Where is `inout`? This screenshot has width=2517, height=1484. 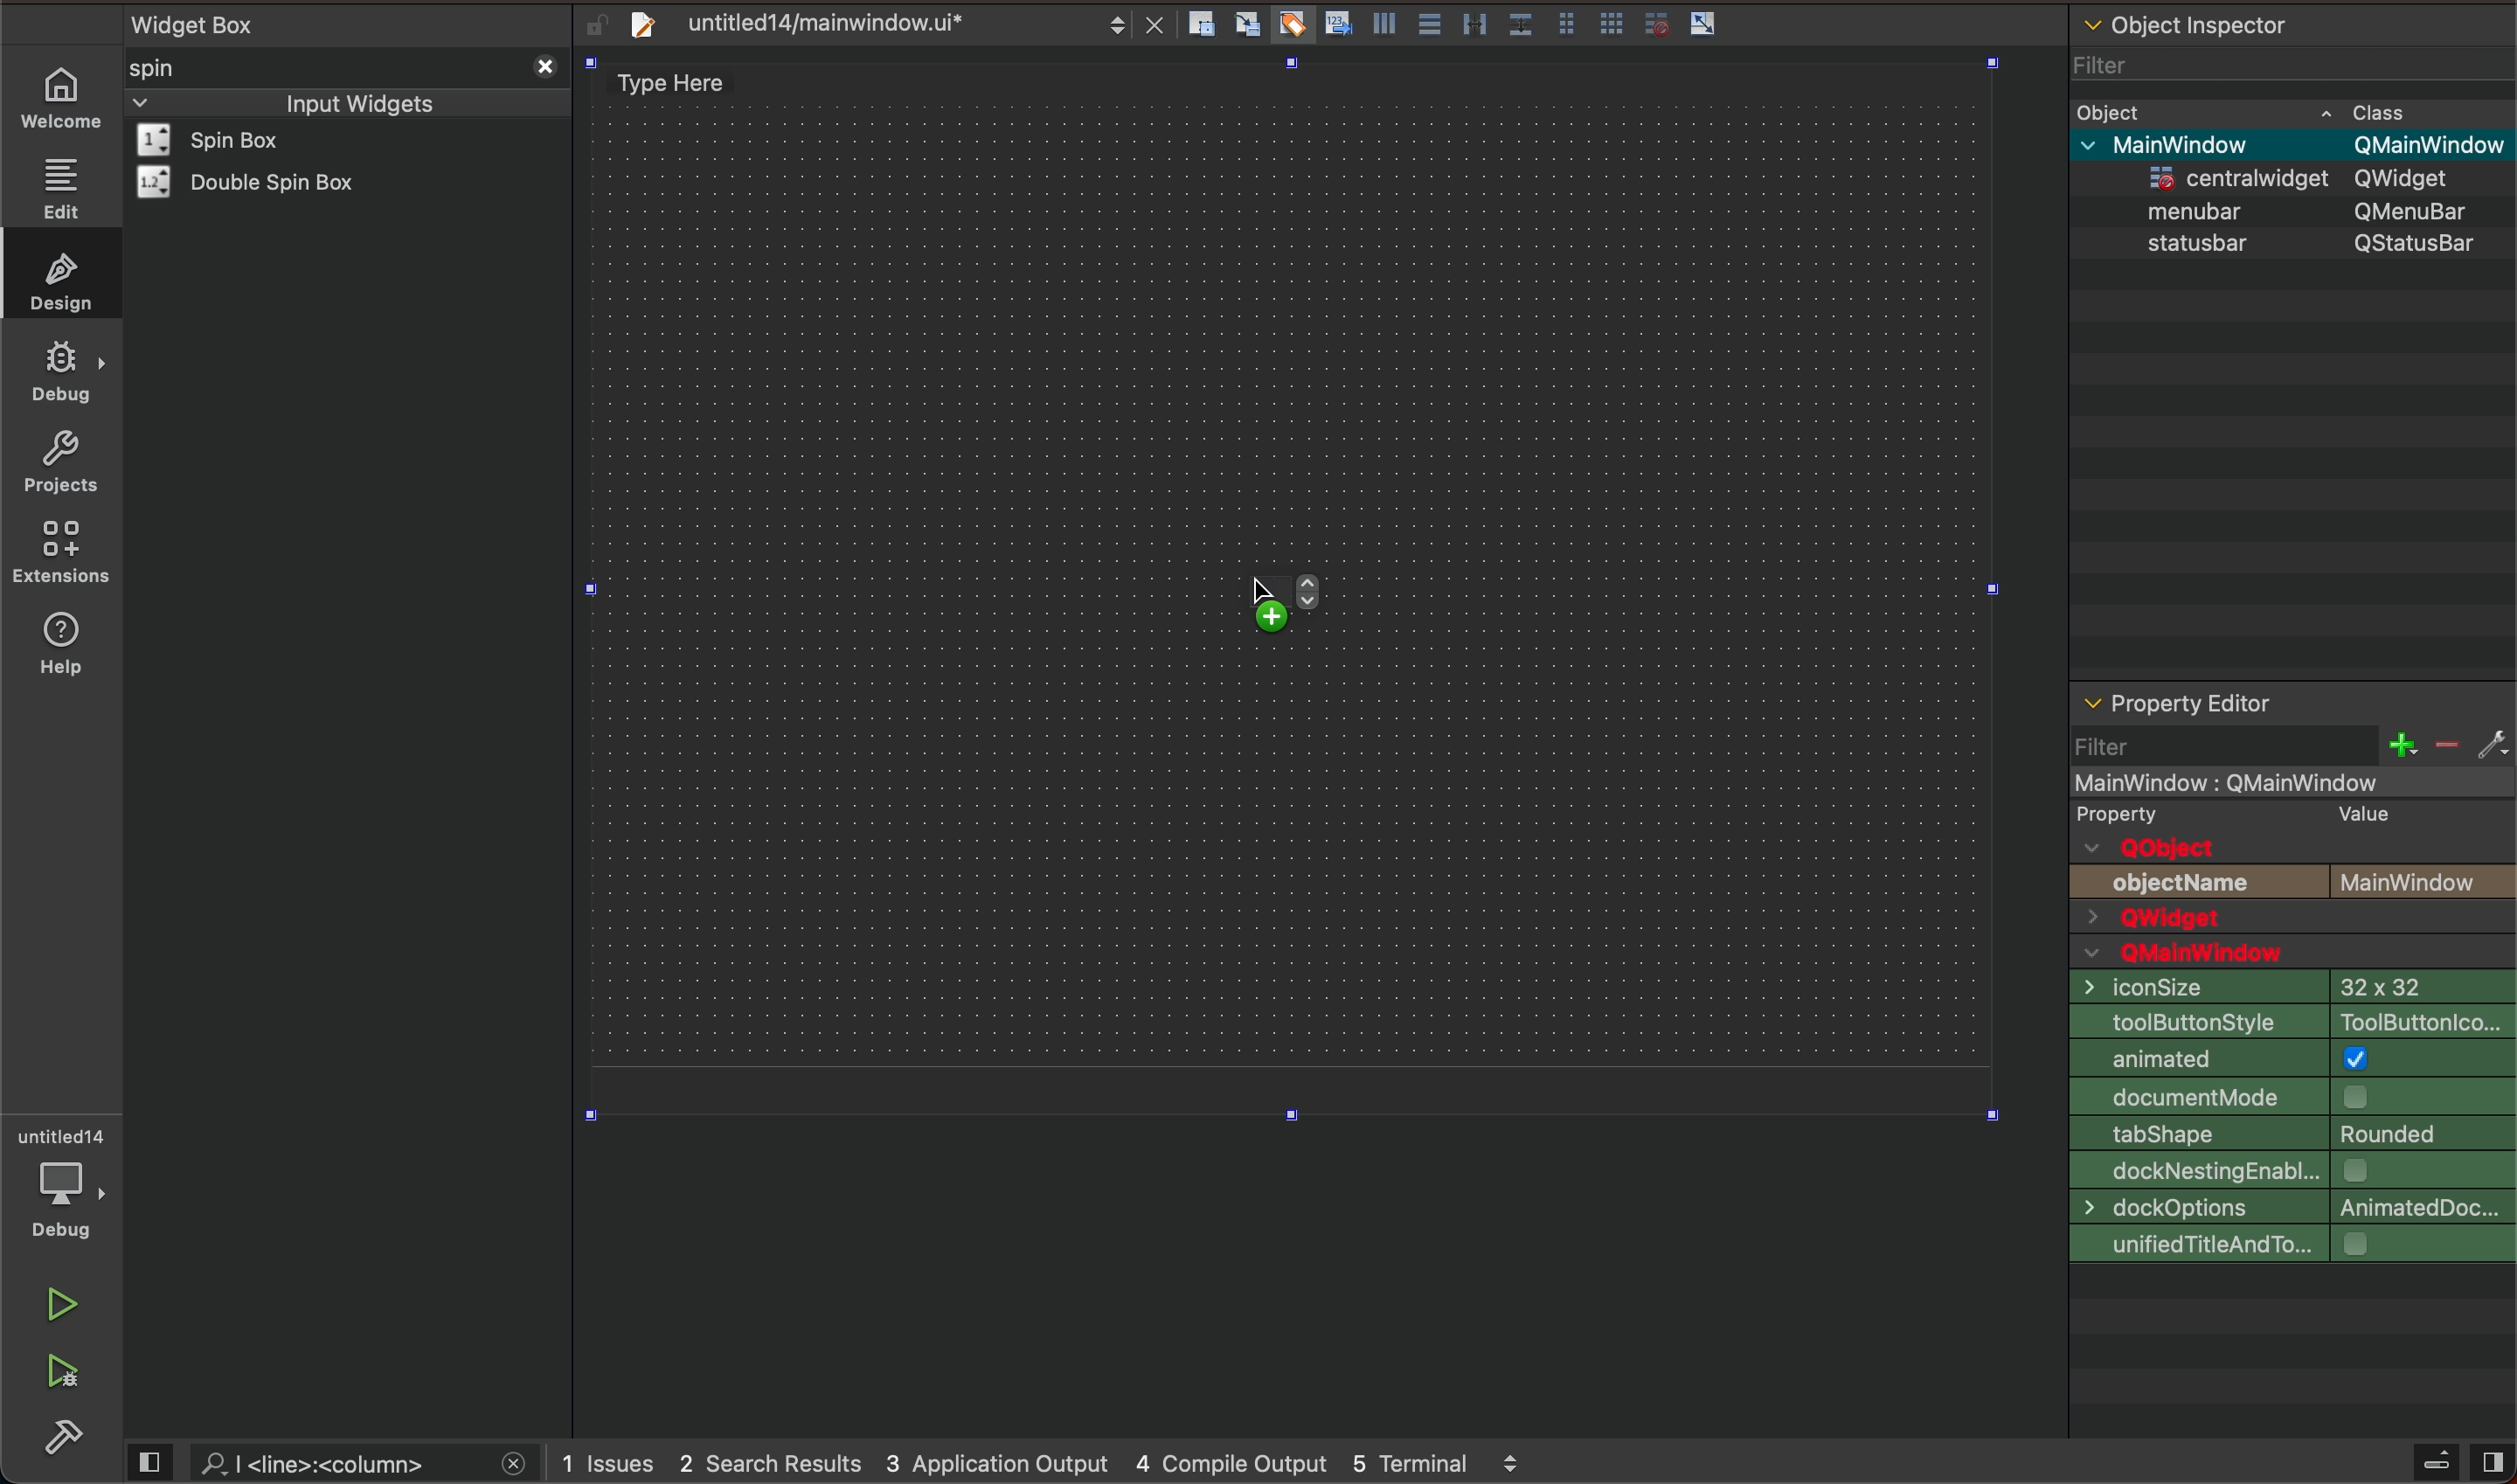 inout is located at coordinates (358, 101).